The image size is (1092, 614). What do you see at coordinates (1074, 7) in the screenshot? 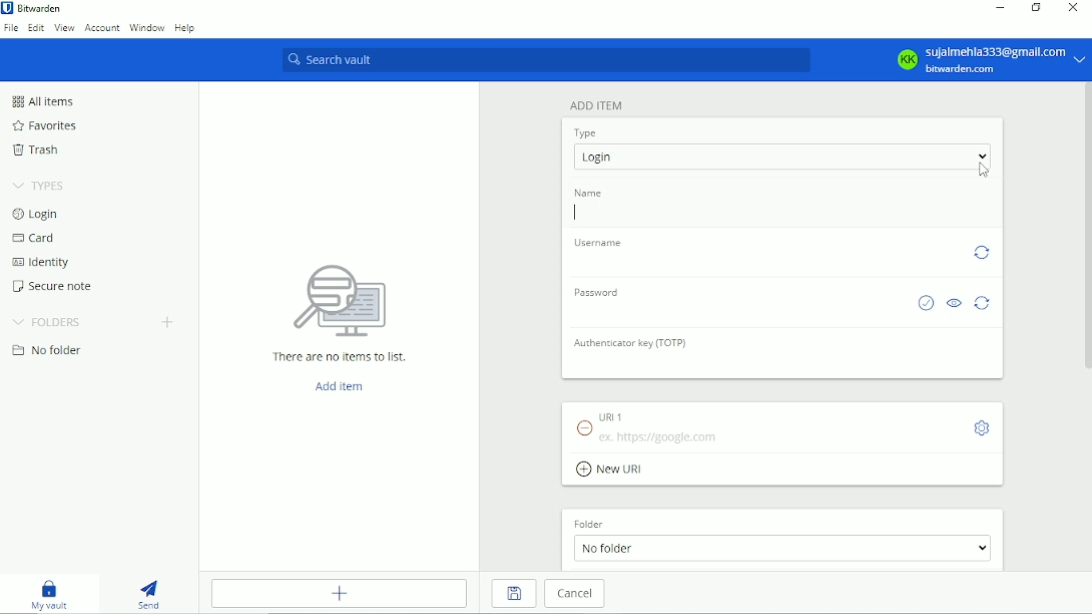
I see `Close` at bounding box center [1074, 7].